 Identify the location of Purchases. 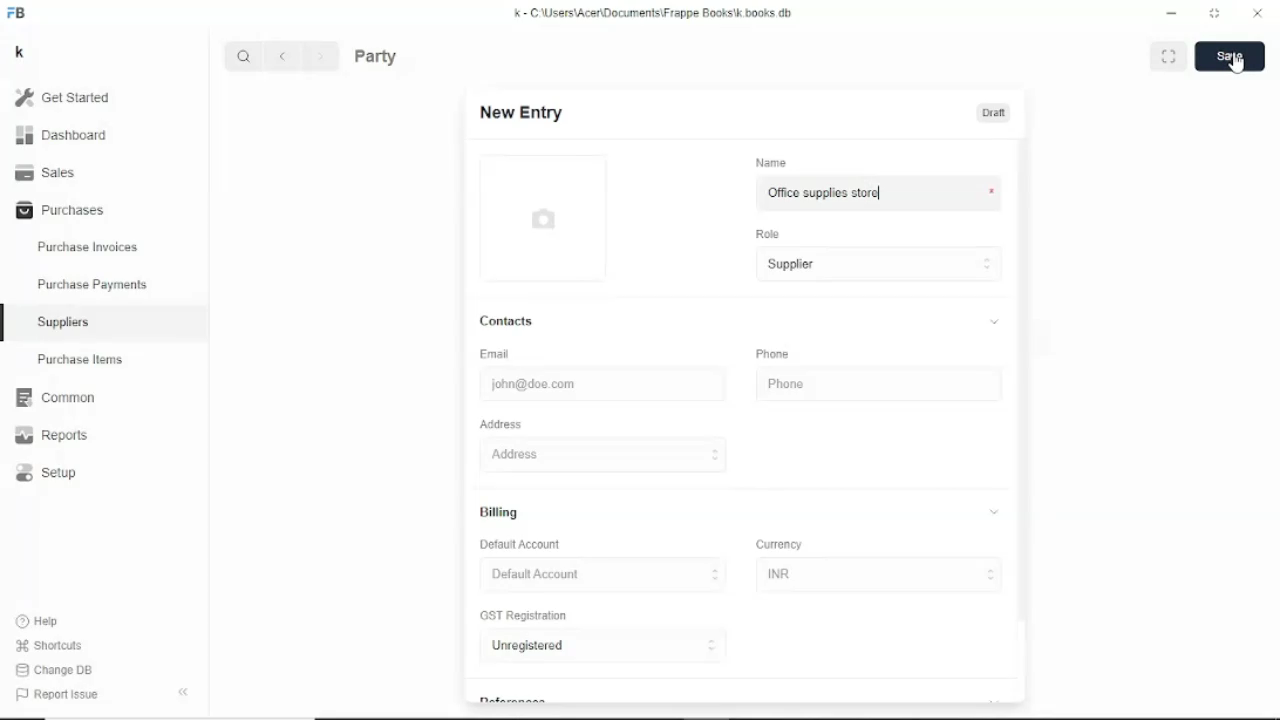
(58, 211).